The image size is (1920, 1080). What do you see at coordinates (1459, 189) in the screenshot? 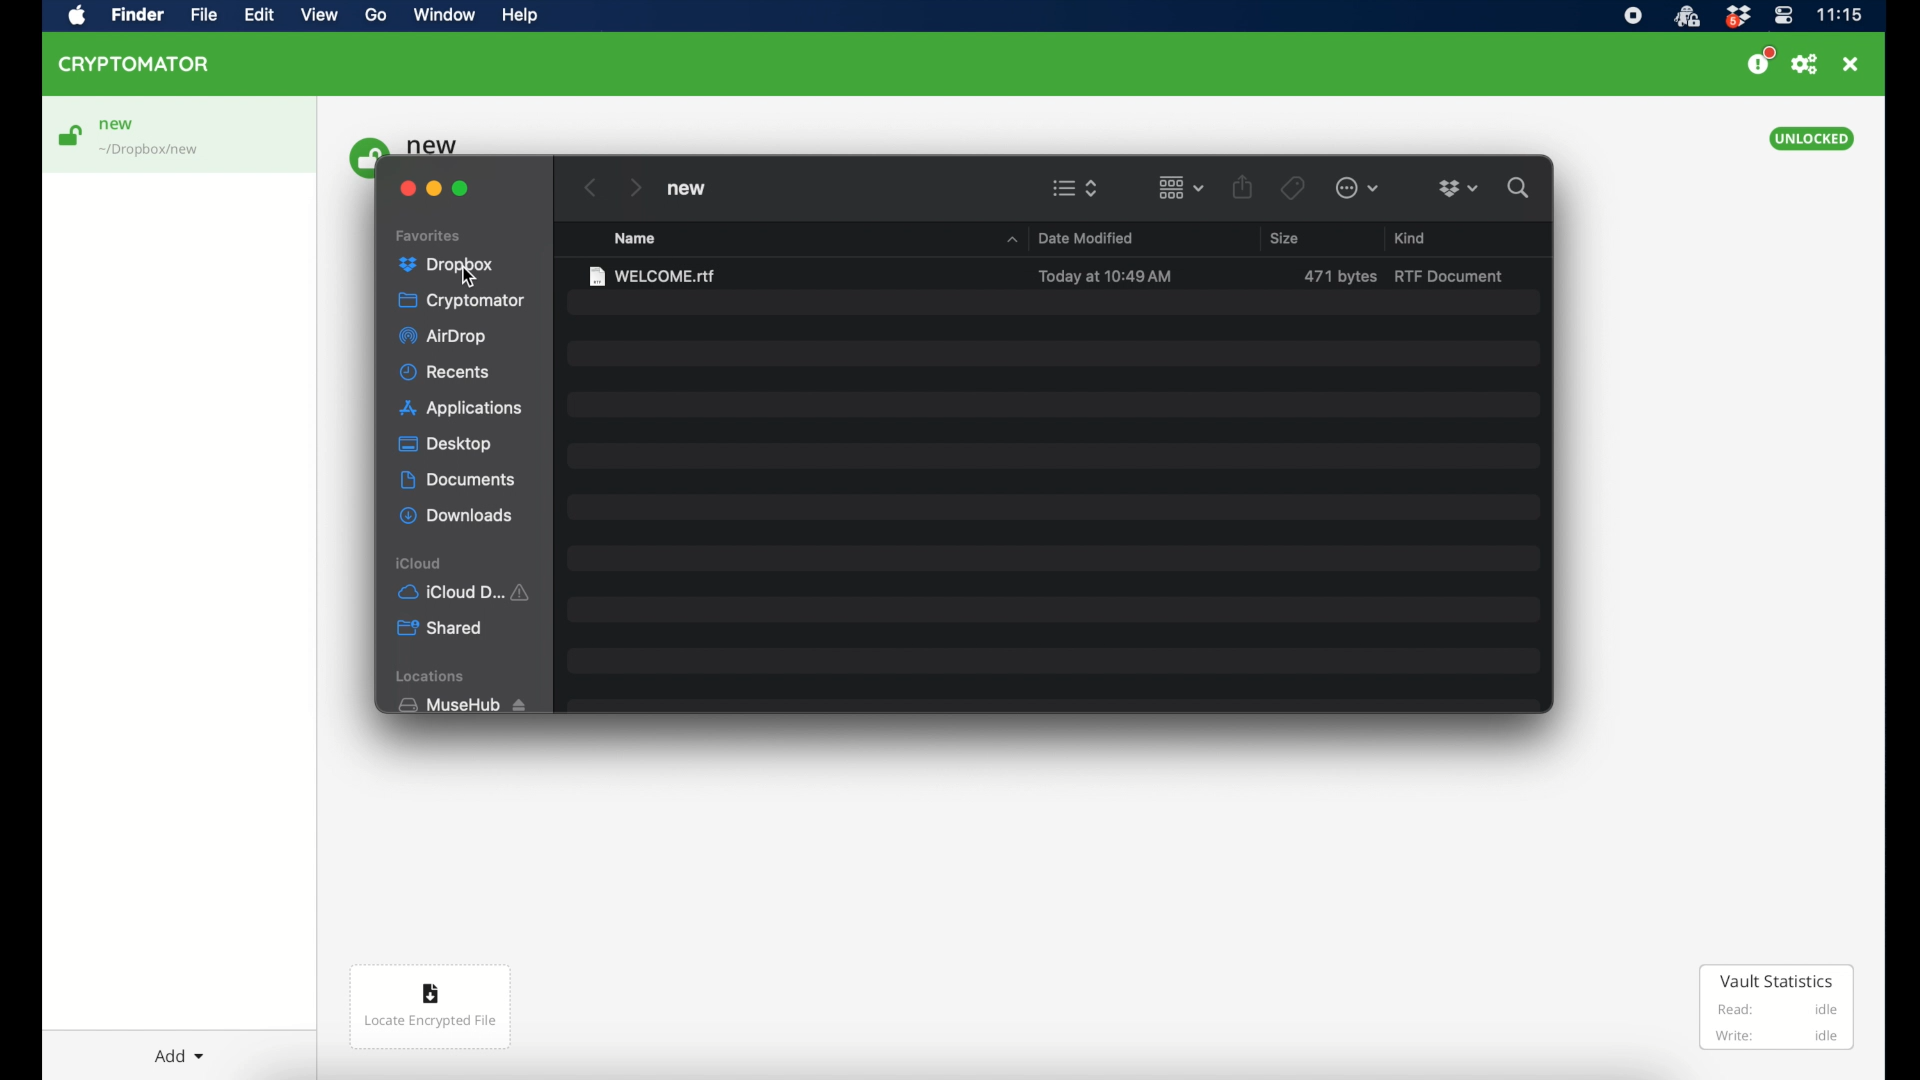
I see `dropbox` at bounding box center [1459, 189].